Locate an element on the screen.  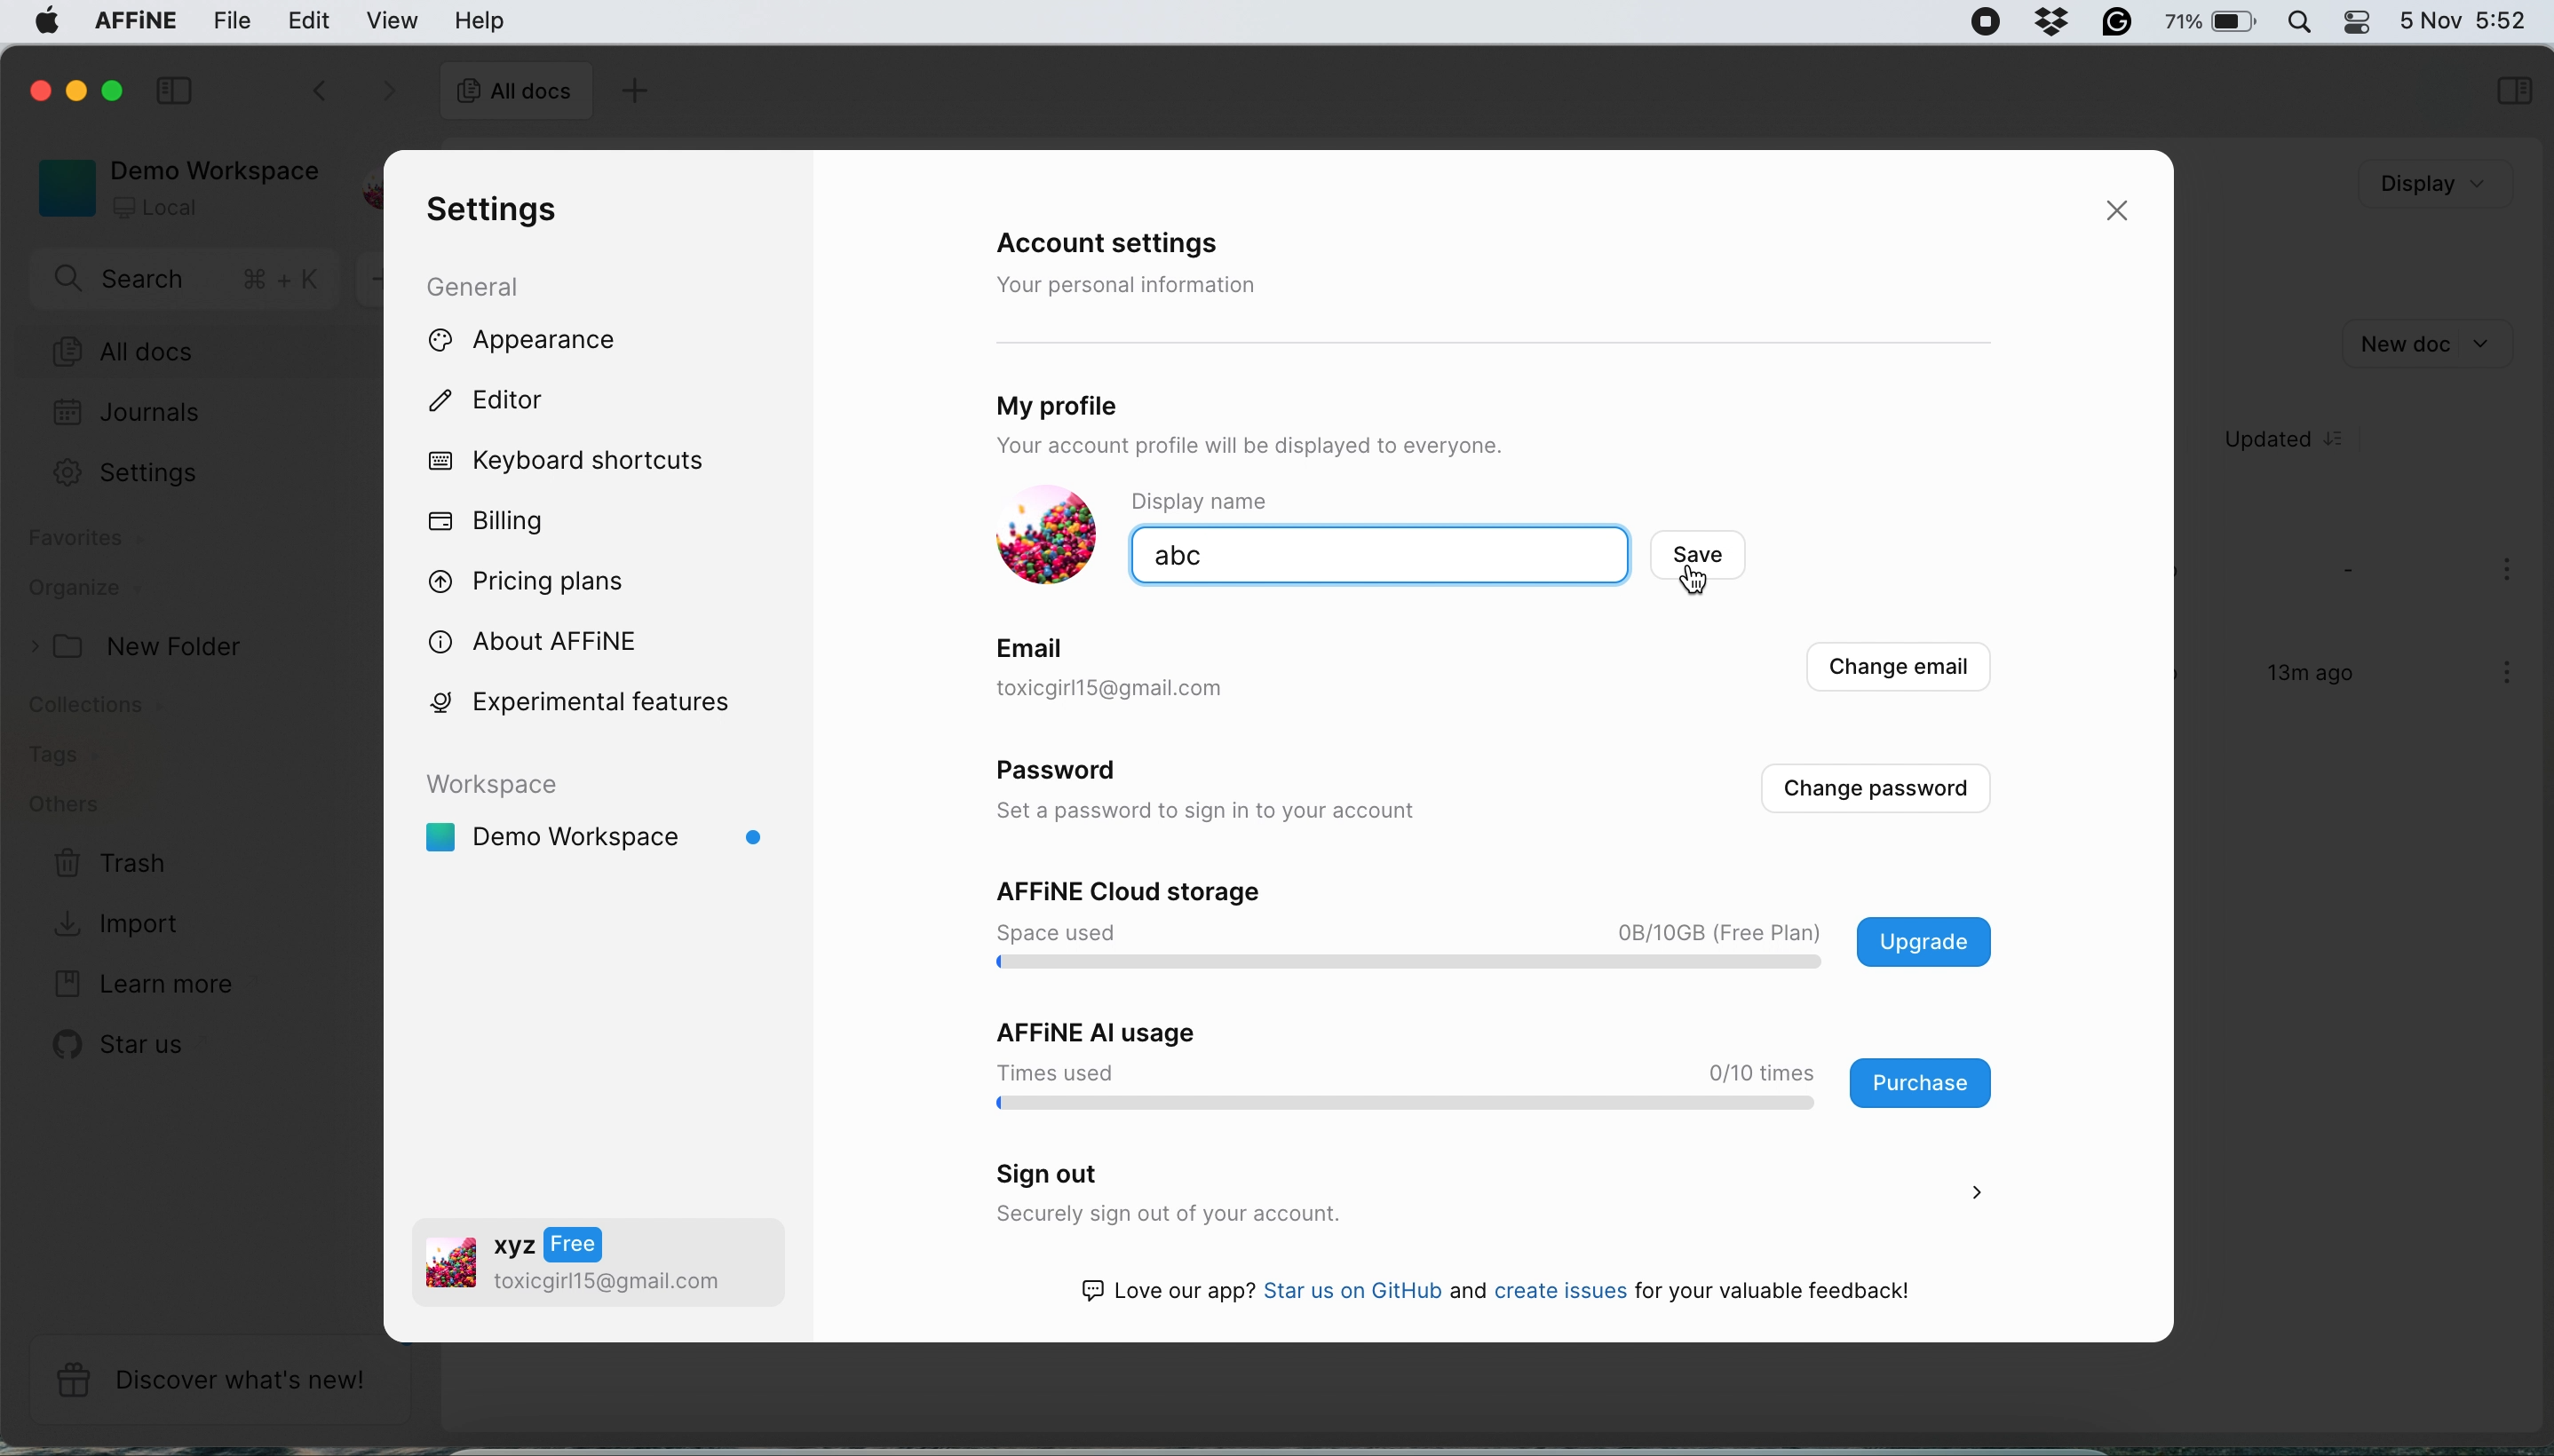
demo workspace is located at coordinates (604, 822).